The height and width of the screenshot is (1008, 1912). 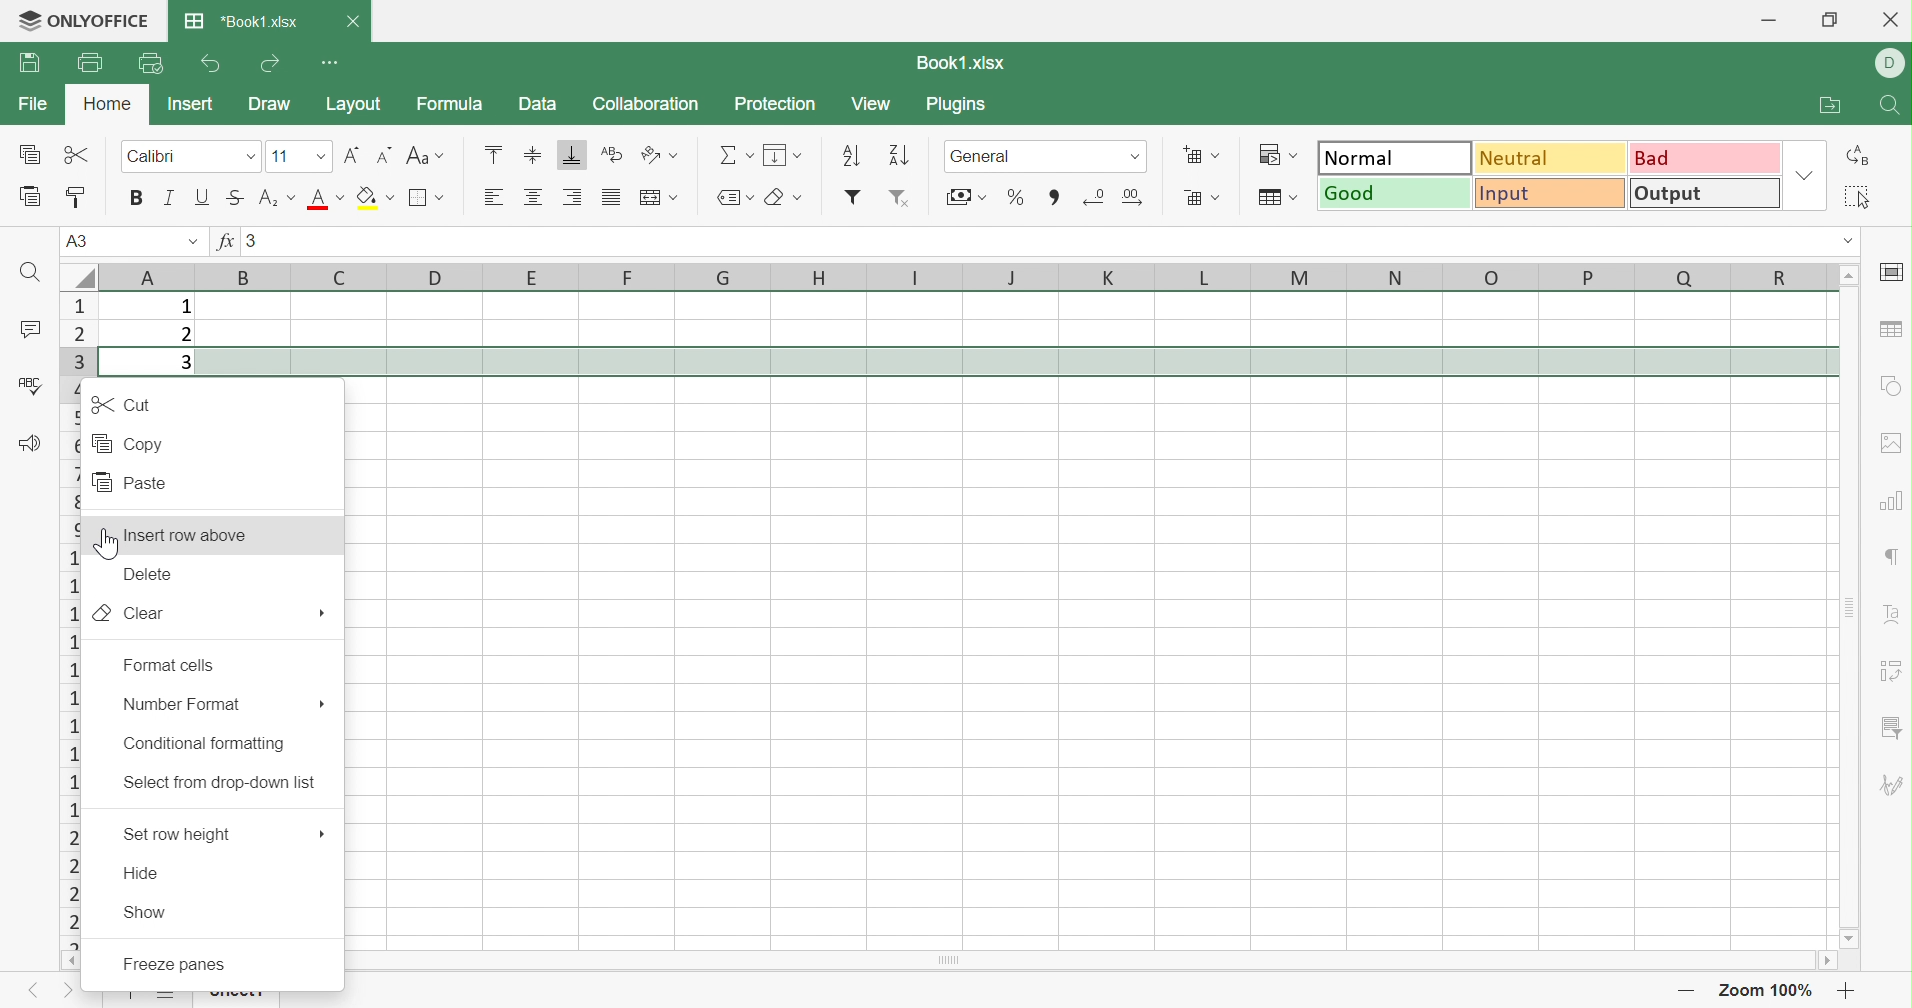 What do you see at coordinates (195, 533) in the screenshot?
I see `Insert row above` at bounding box center [195, 533].